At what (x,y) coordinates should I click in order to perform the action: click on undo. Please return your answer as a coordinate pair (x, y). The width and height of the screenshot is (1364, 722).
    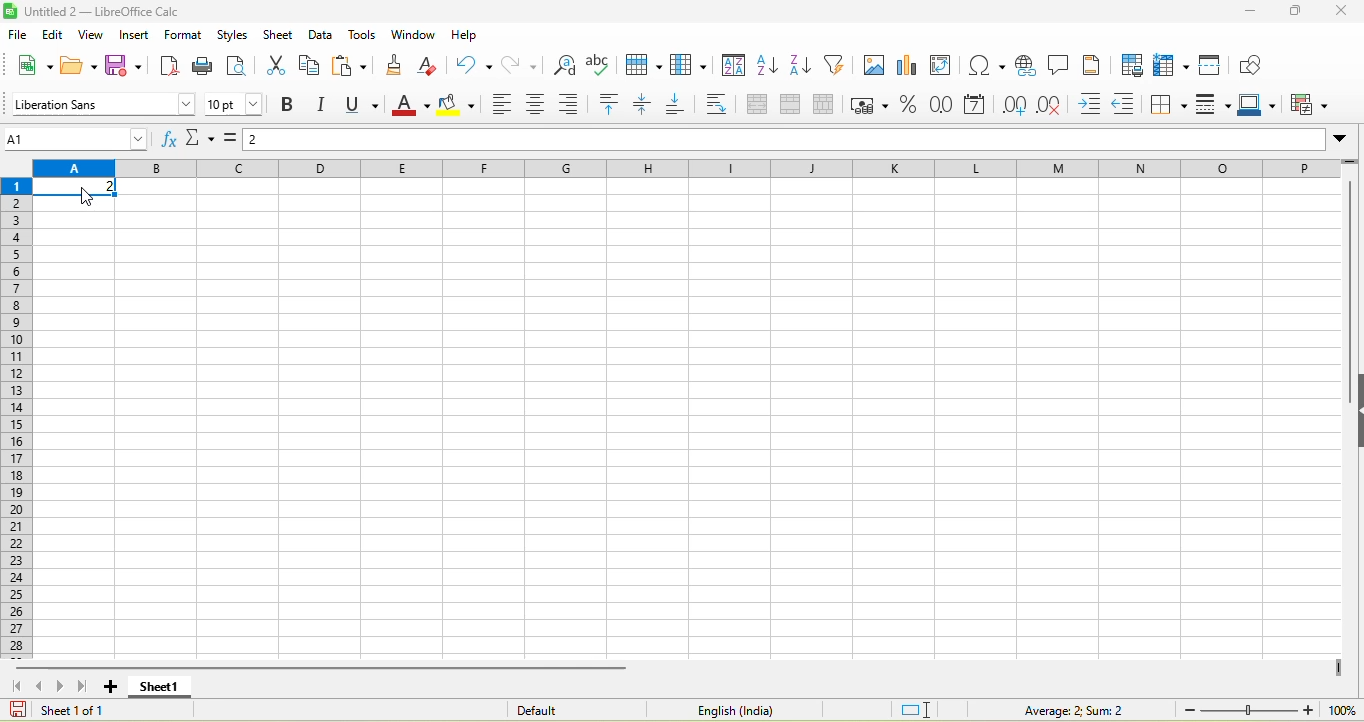
    Looking at the image, I should click on (476, 64).